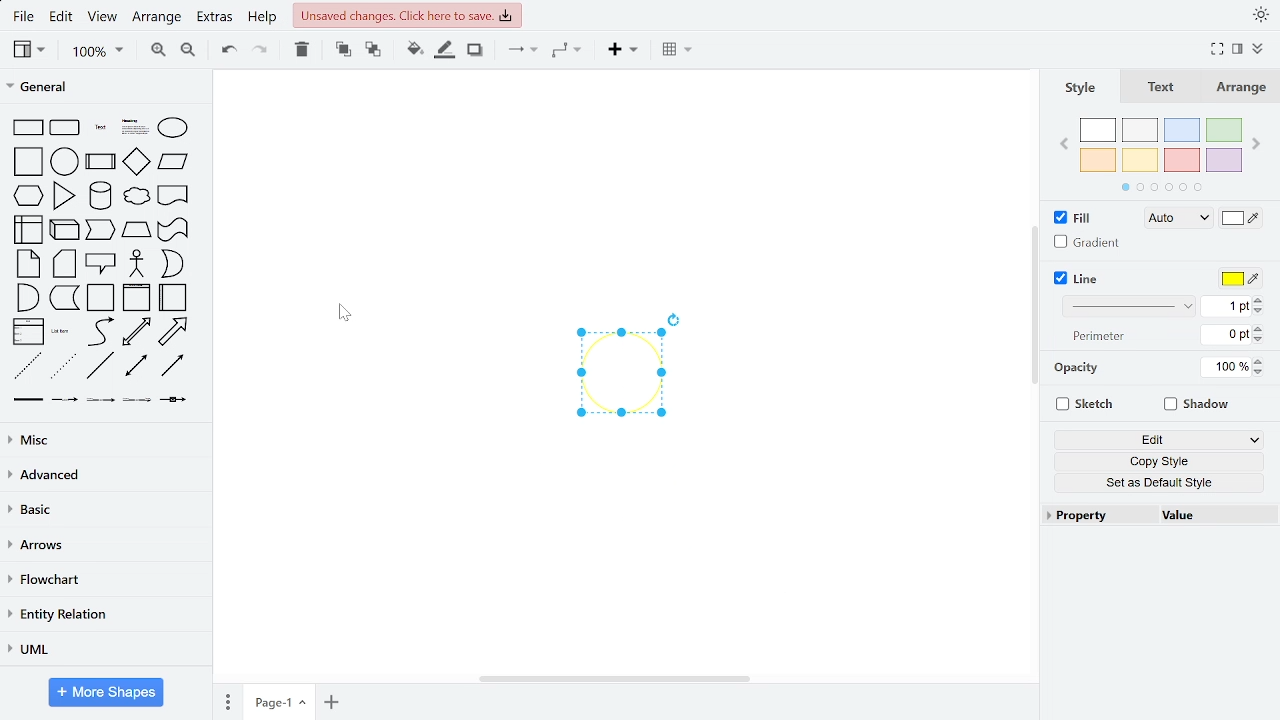 The height and width of the screenshot is (720, 1280). What do you see at coordinates (1223, 160) in the screenshot?
I see `violet` at bounding box center [1223, 160].